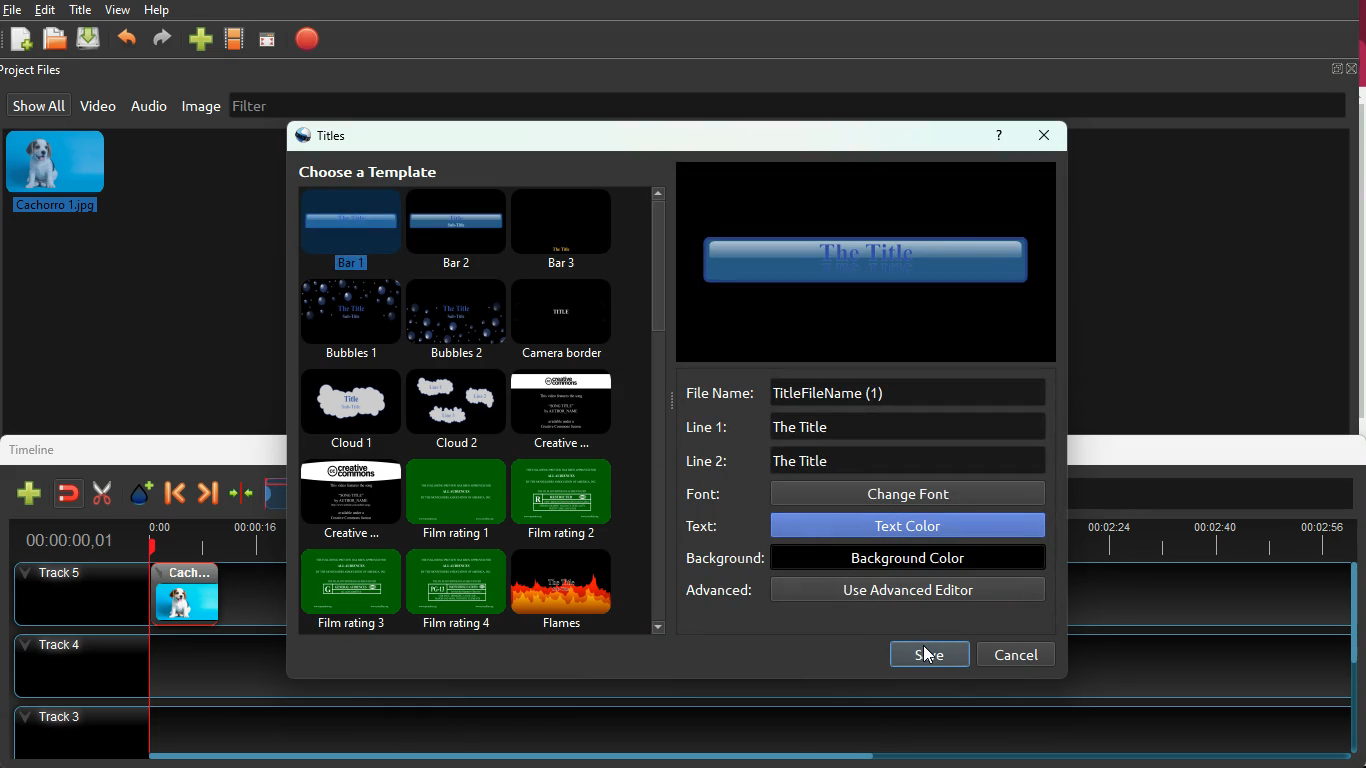 Image resolution: width=1366 pixels, height=768 pixels. I want to click on back, so click(126, 41).